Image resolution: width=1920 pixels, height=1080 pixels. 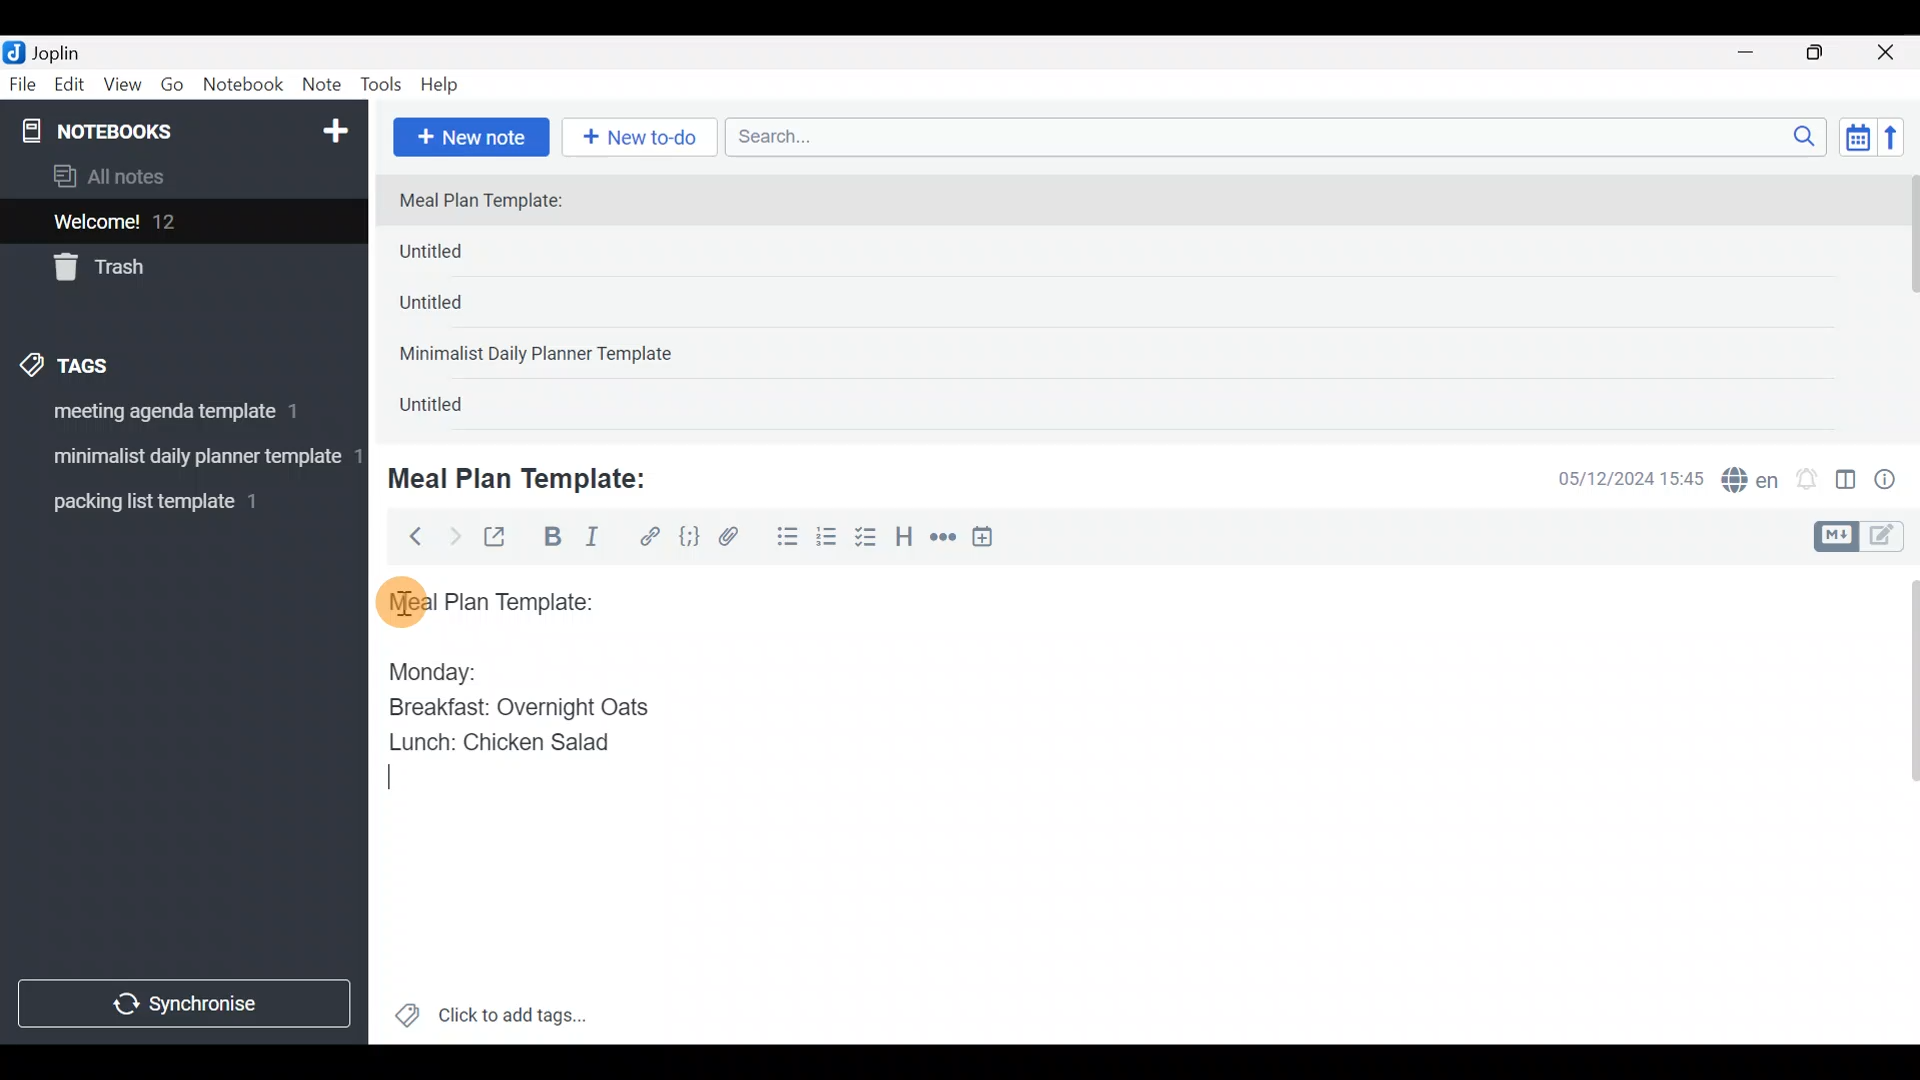 I want to click on Toggle editors, so click(x=1864, y=534).